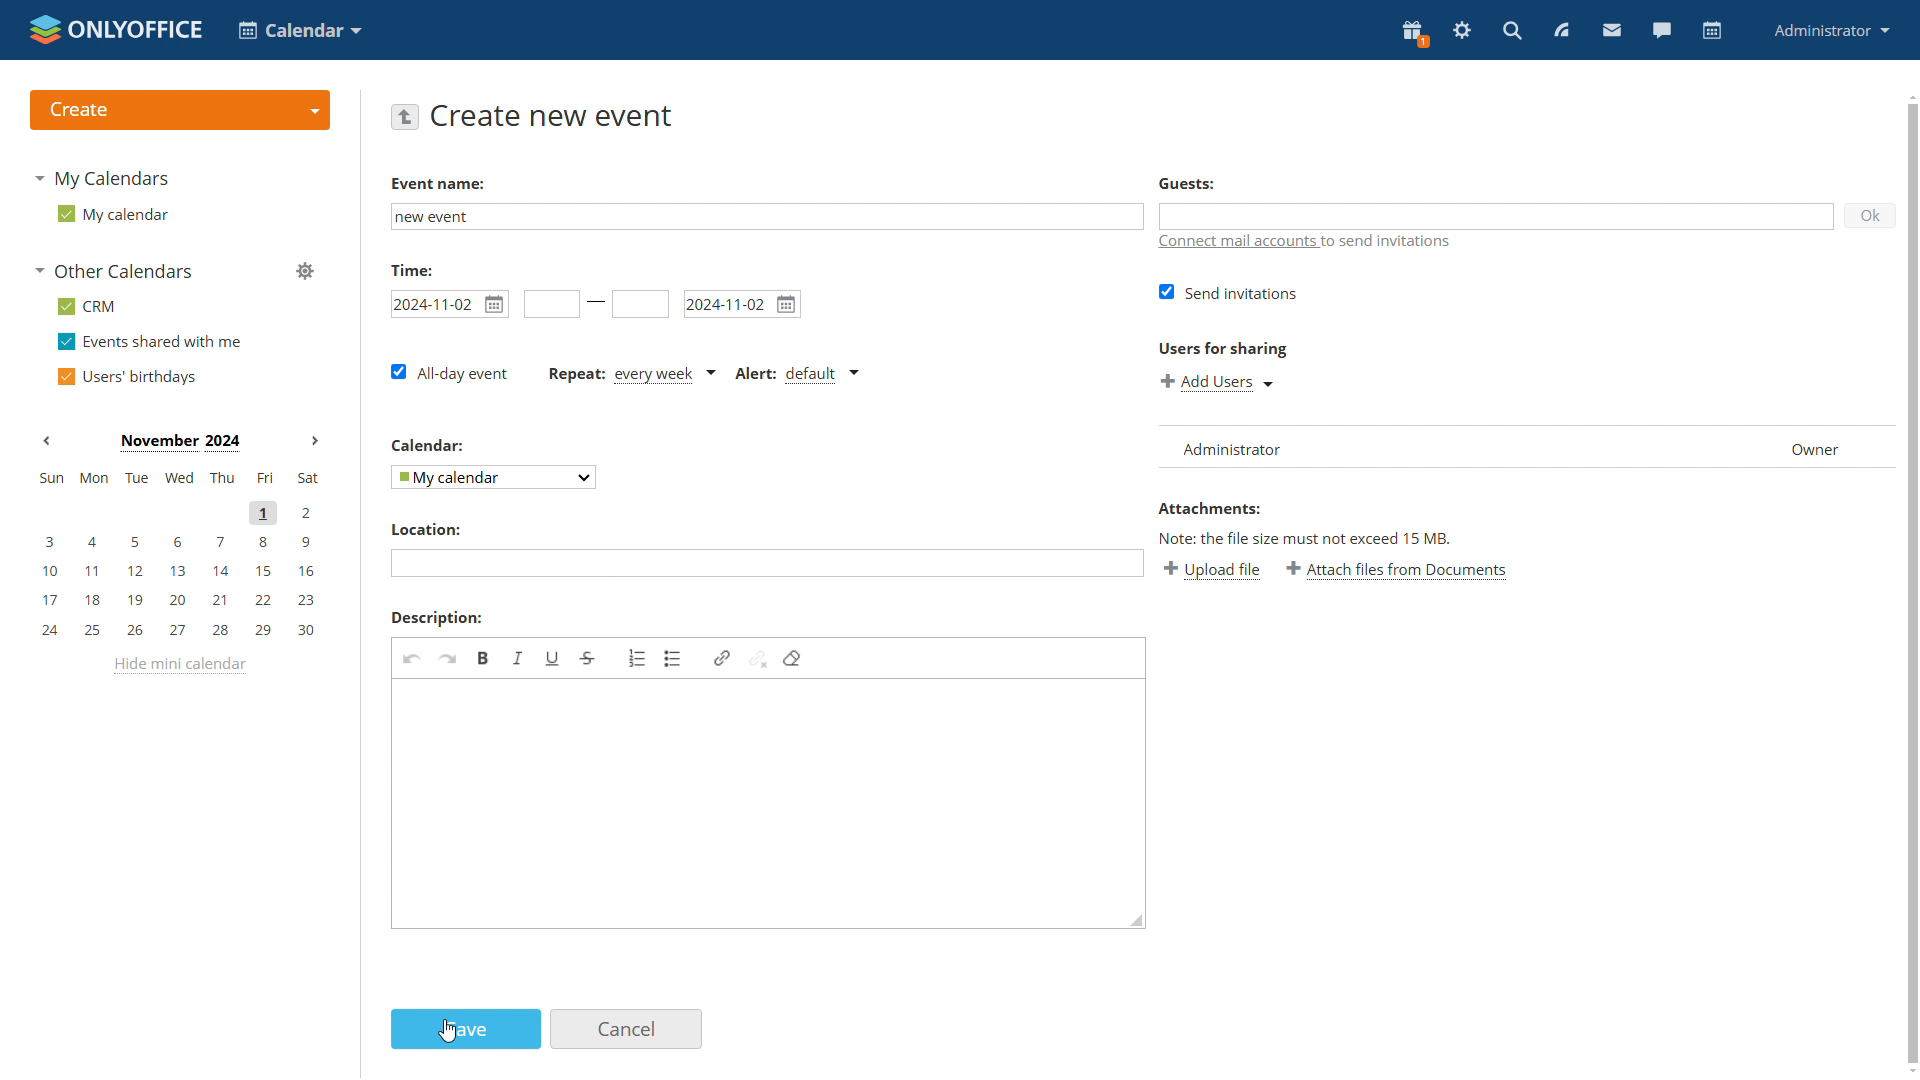  Describe the element at coordinates (113, 213) in the screenshot. I see `my calendar` at that location.